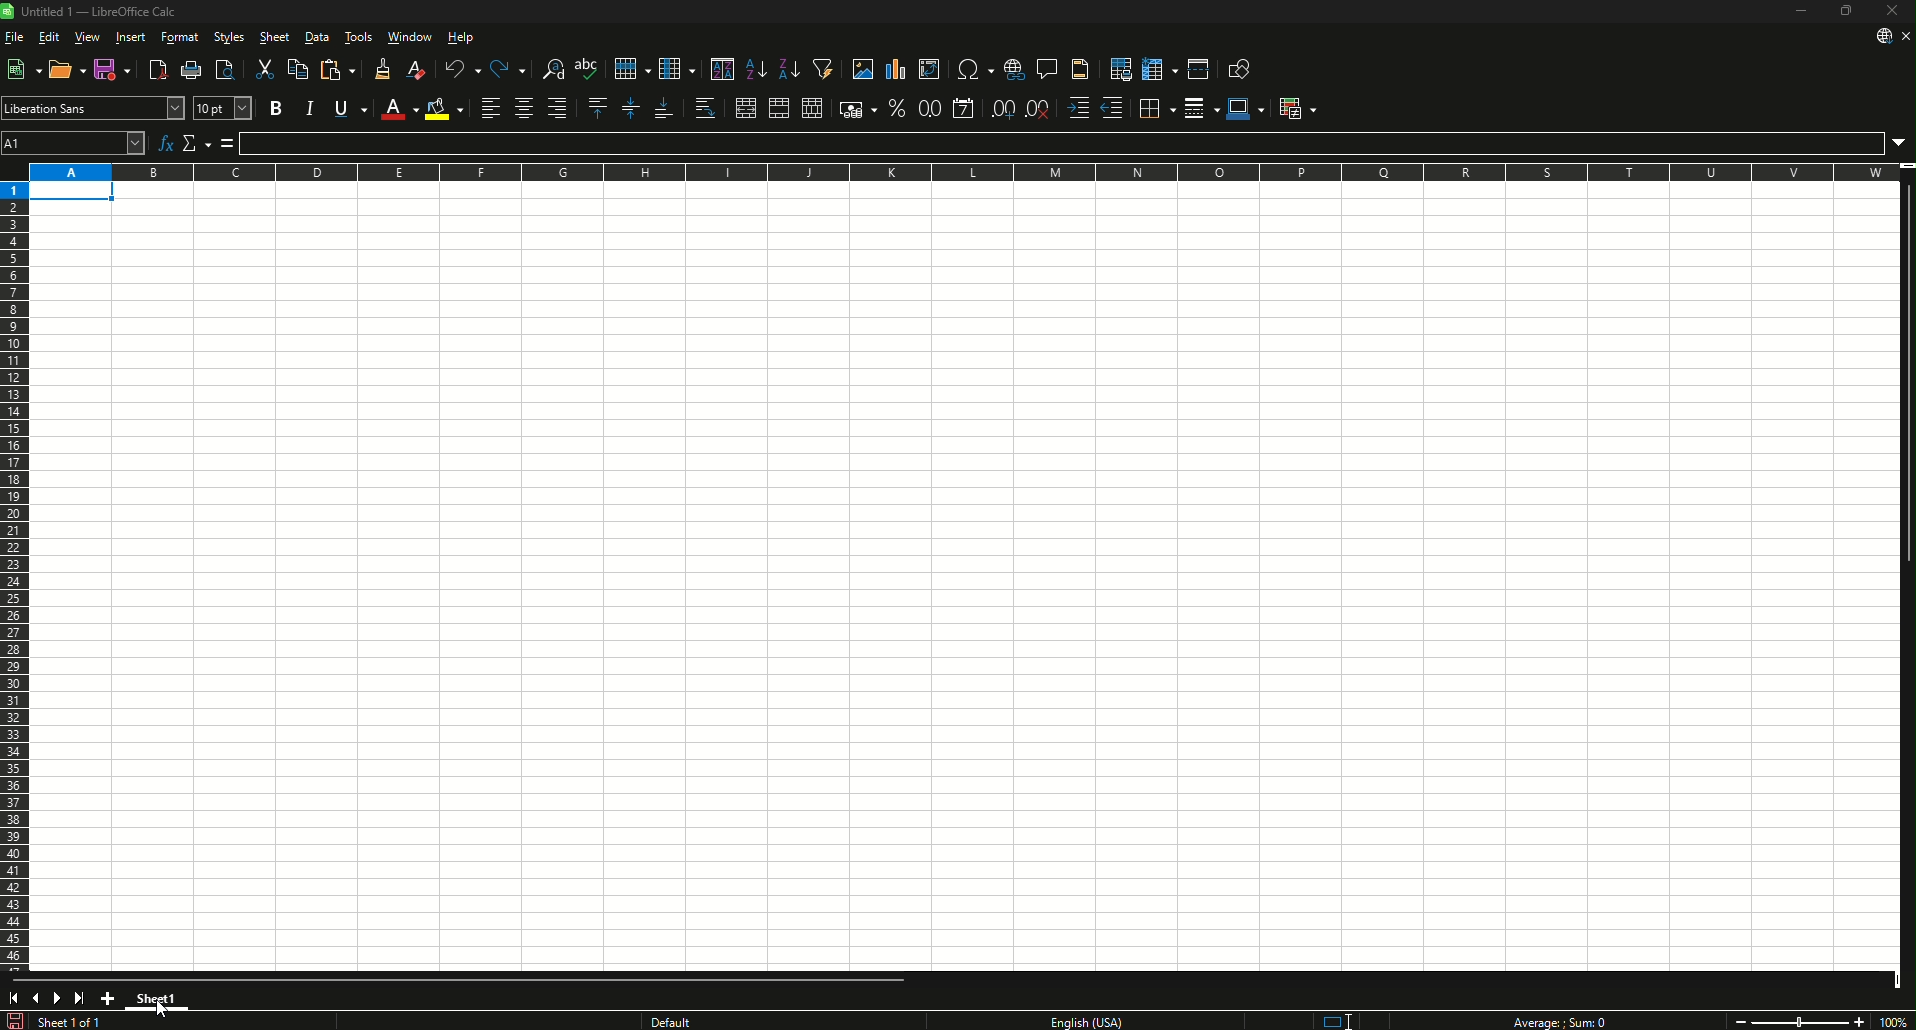  Describe the element at coordinates (131, 36) in the screenshot. I see `Insert` at that location.